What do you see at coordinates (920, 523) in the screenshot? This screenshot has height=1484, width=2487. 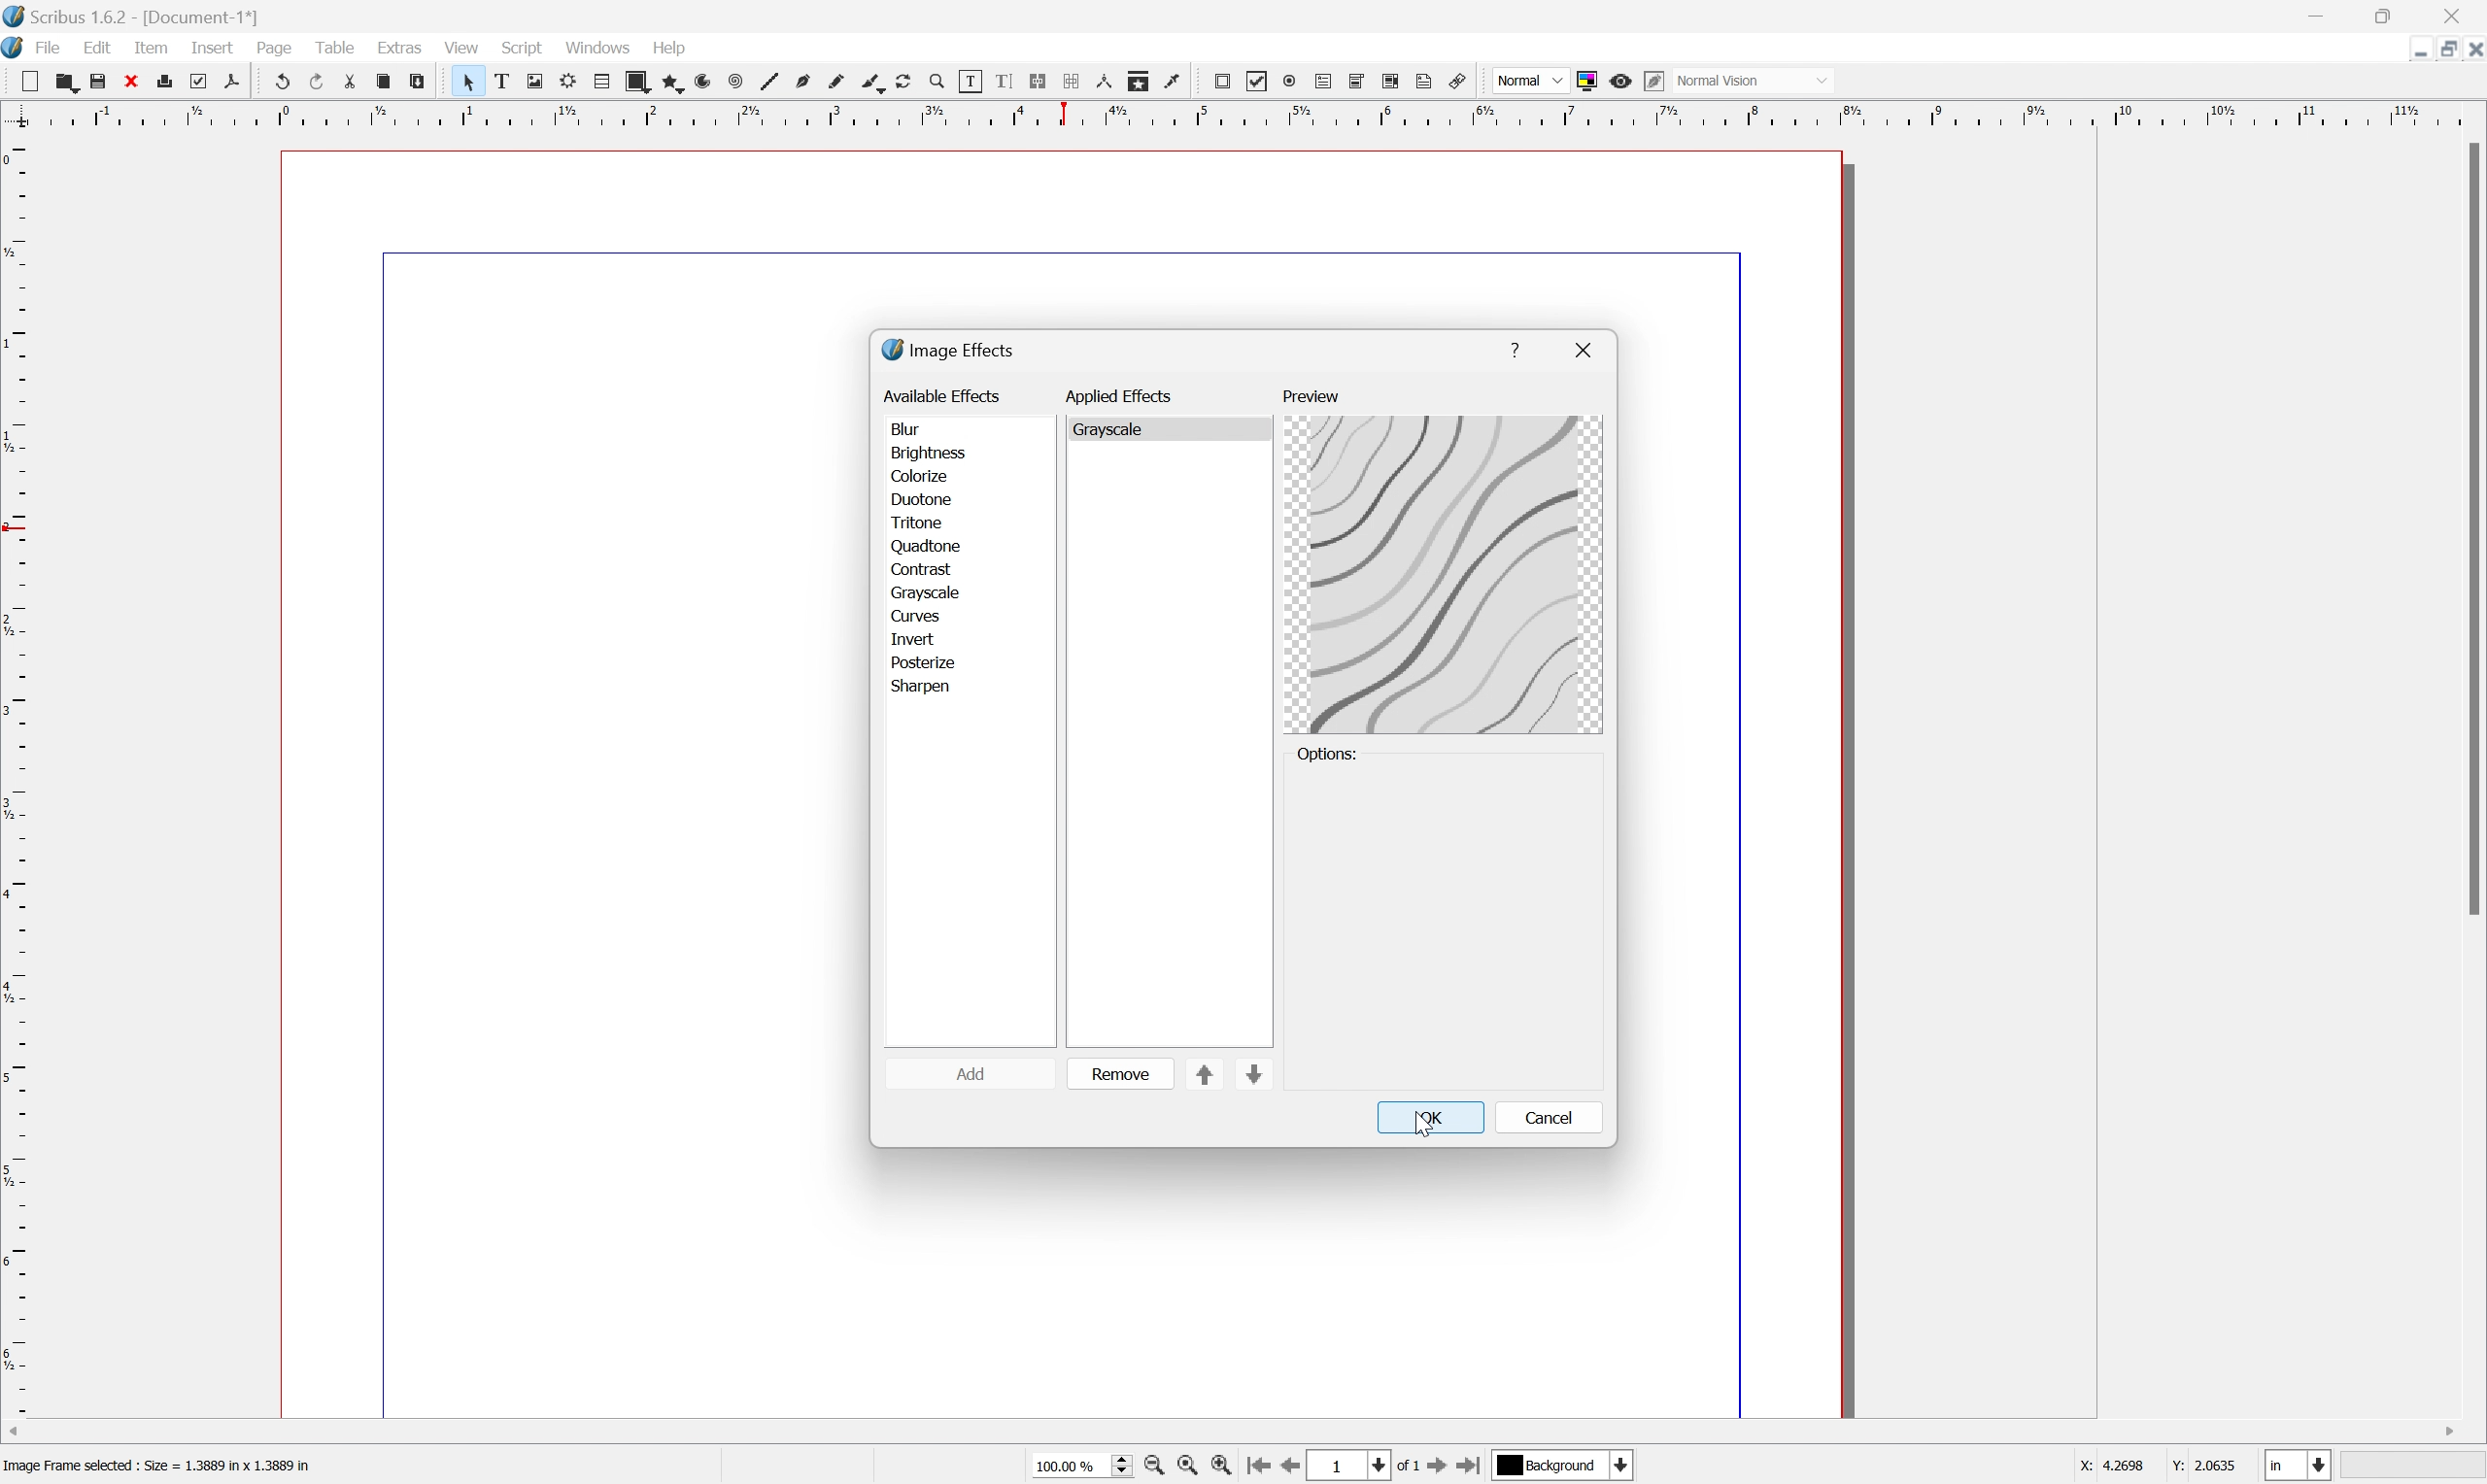 I see `tritone` at bounding box center [920, 523].